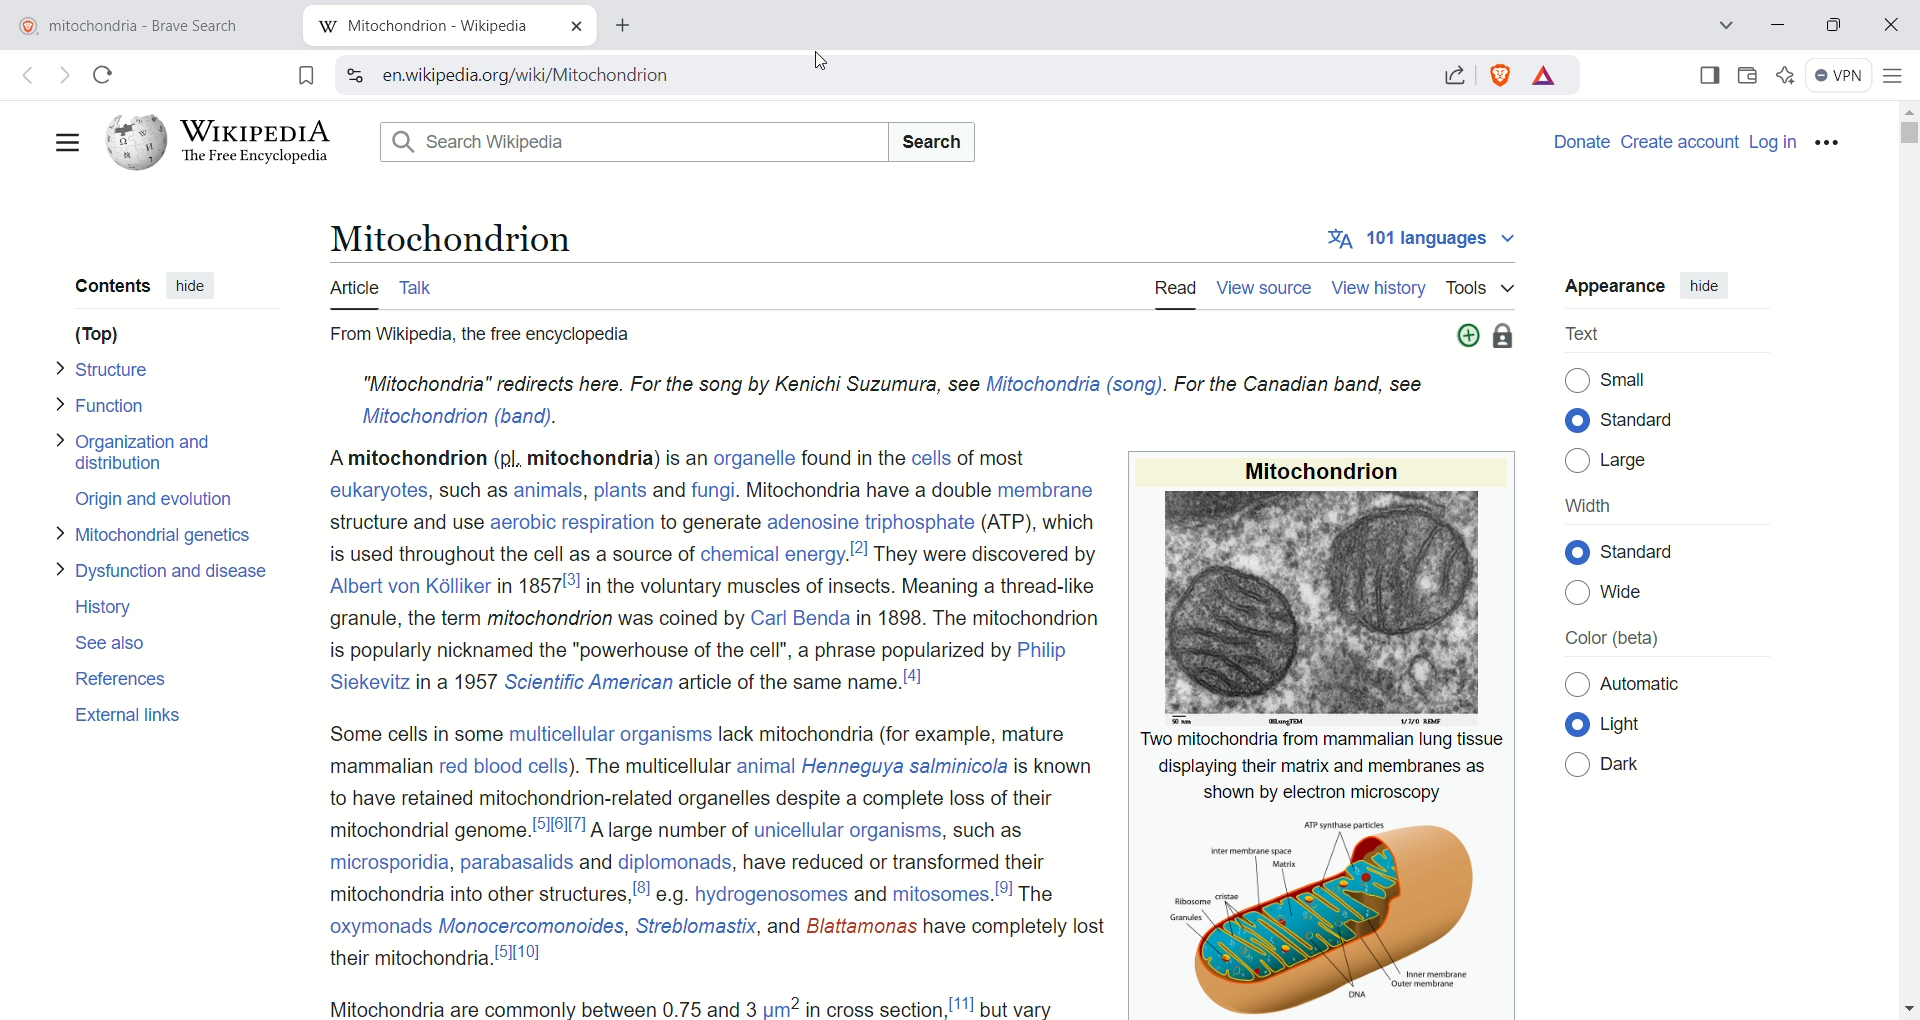  Describe the element at coordinates (147, 450) in the screenshot. I see `> Organization and
distribution` at that location.